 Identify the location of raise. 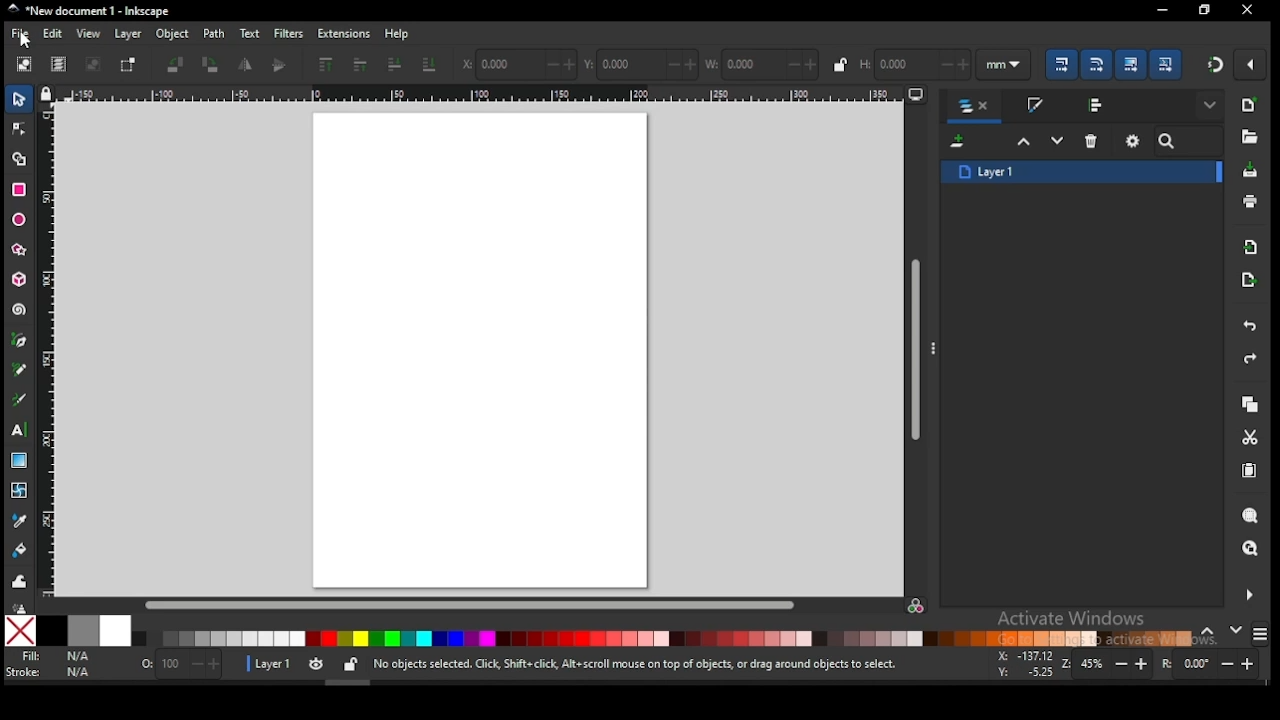
(357, 66).